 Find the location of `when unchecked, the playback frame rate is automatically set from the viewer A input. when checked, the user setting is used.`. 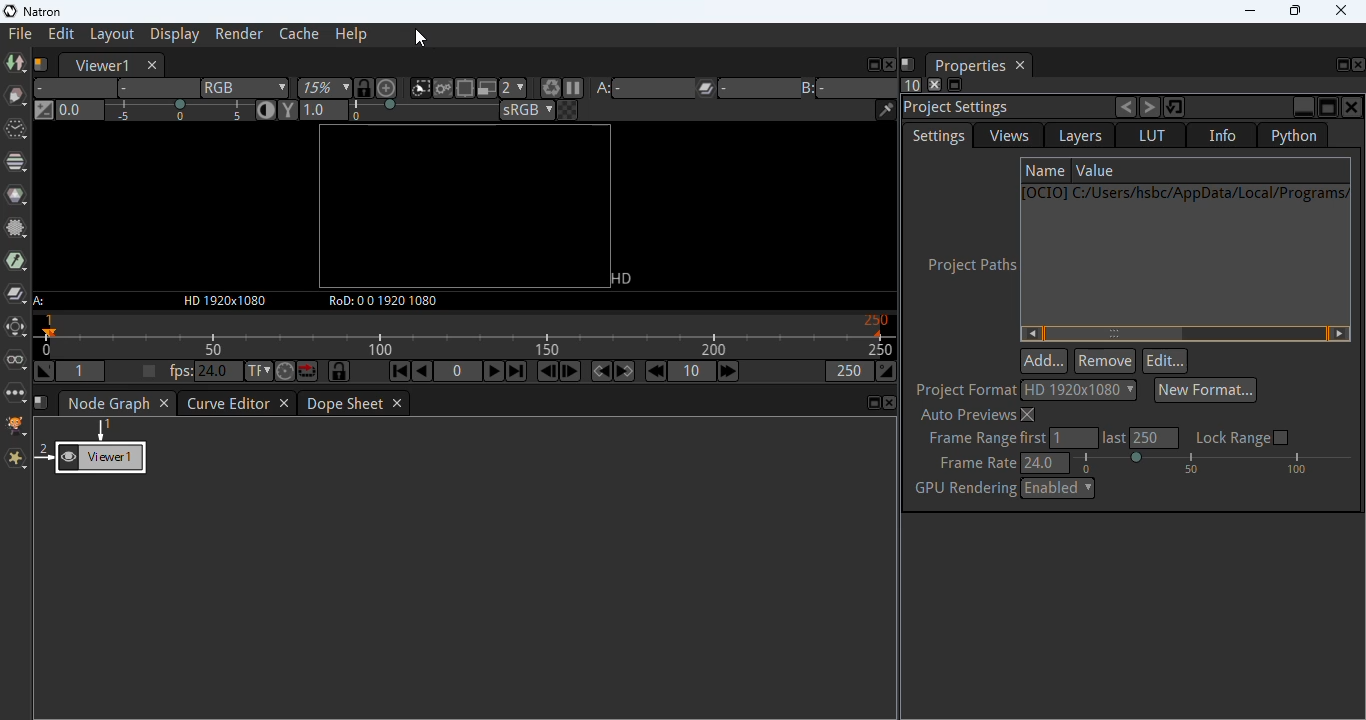

when unchecked, the playback frame rate is automatically set from the viewer A input. when checked, the user setting is used. is located at coordinates (149, 371).